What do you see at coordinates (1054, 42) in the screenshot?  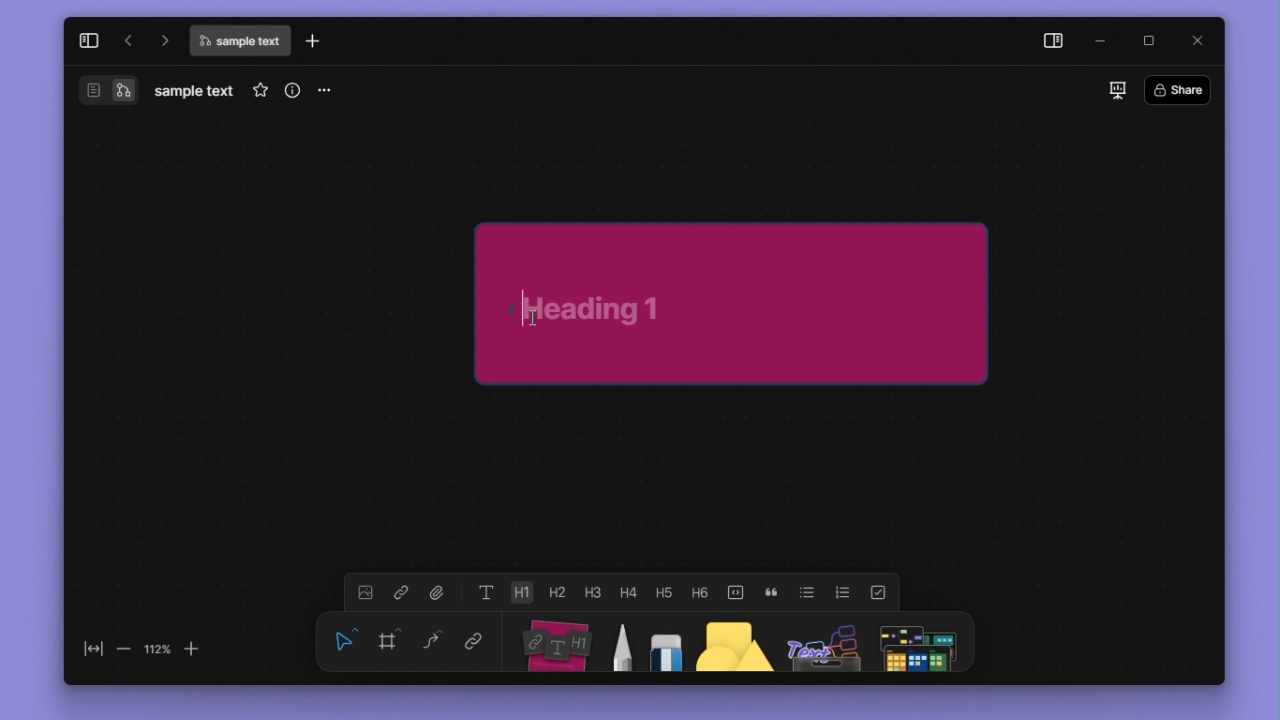 I see `side panel` at bounding box center [1054, 42].